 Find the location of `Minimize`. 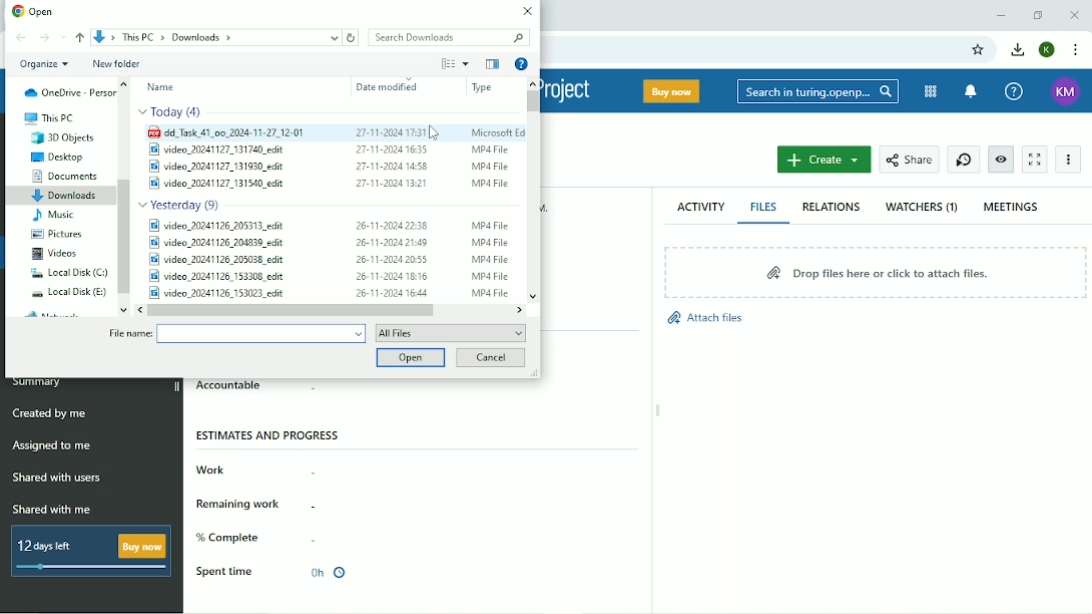

Minimize is located at coordinates (1001, 15).